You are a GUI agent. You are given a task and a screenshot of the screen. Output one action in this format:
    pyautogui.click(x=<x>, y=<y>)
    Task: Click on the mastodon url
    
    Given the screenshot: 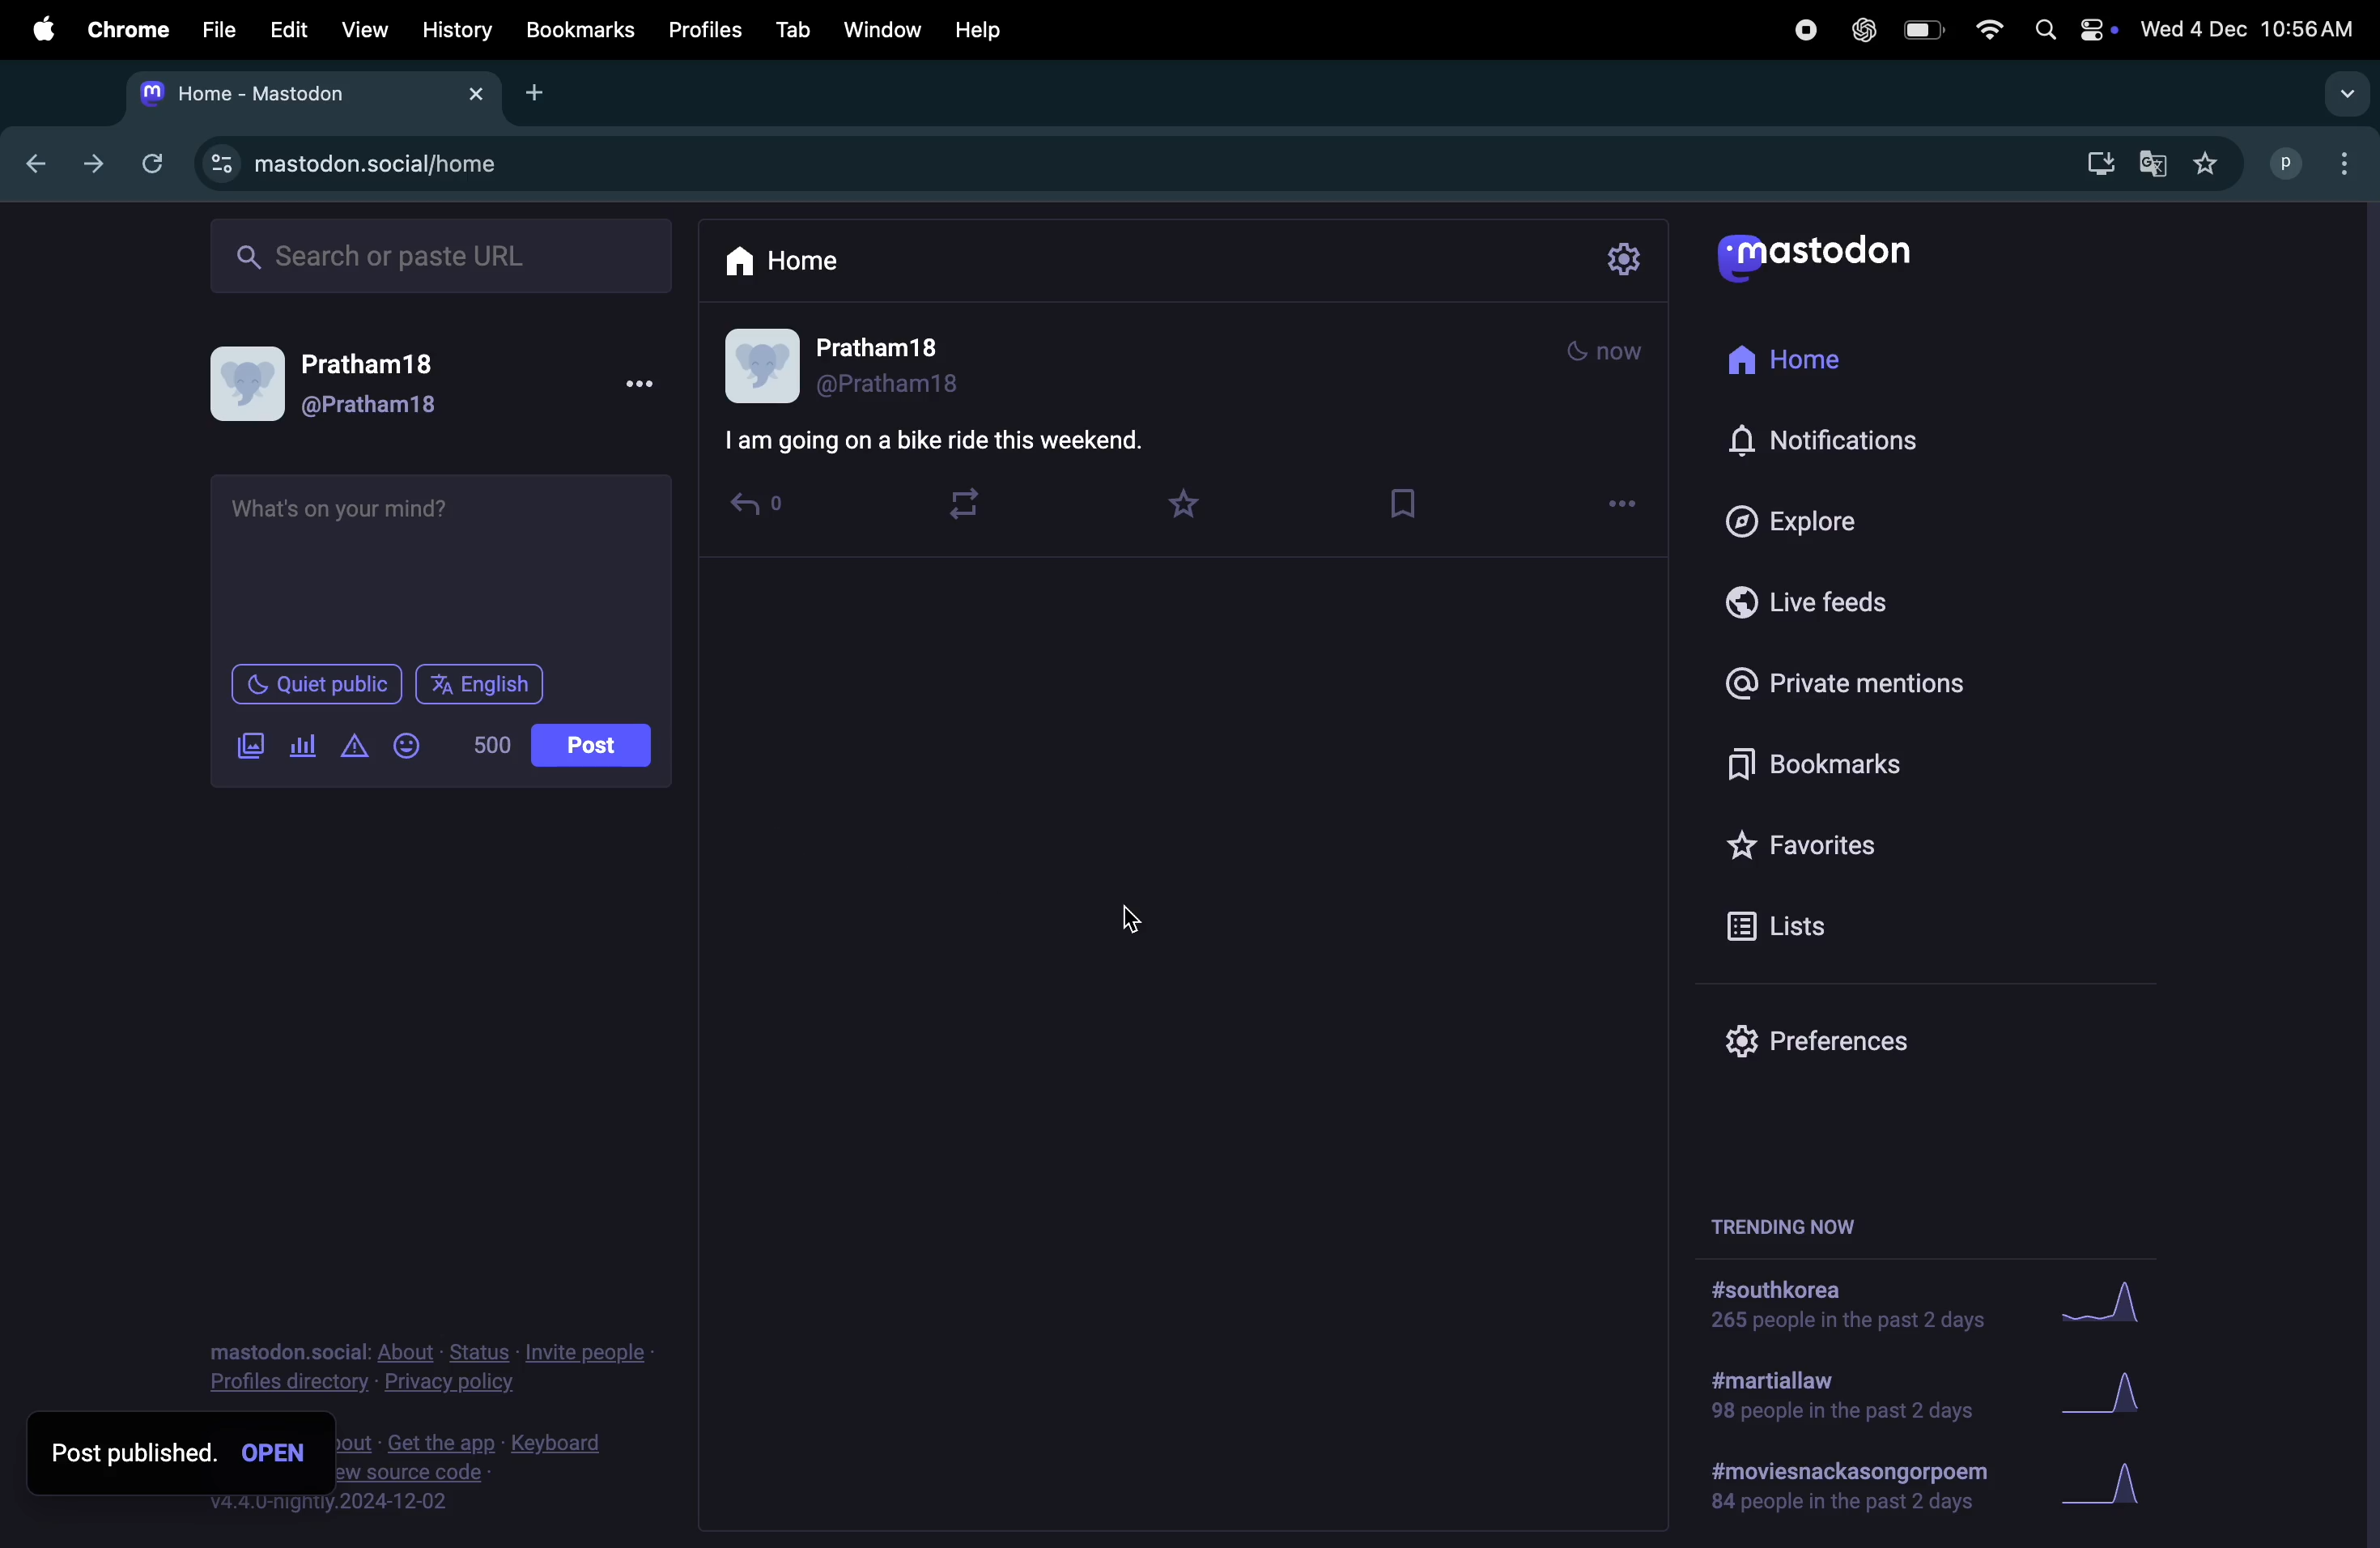 What is the action you would take?
    pyautogui.click(x=375, y=164)
    